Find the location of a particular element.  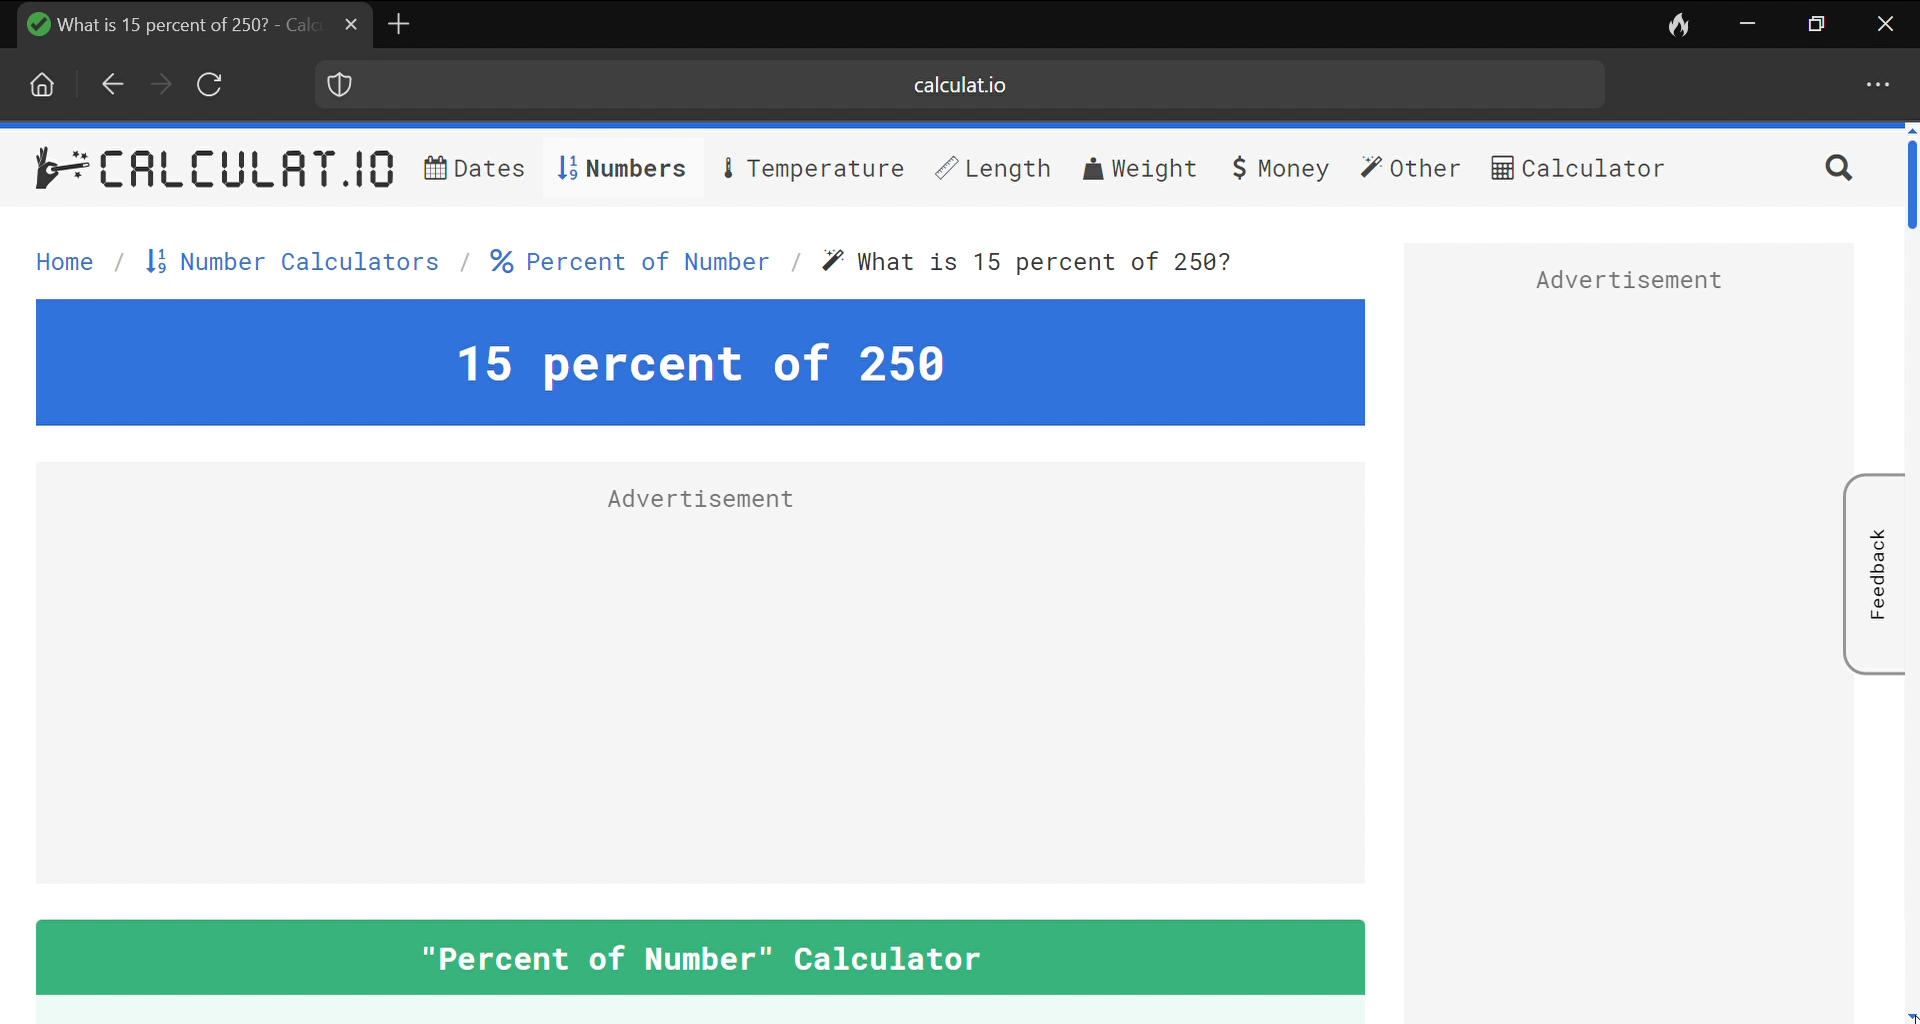

Vertical scrollbar is located at coordinates (1908, 186).